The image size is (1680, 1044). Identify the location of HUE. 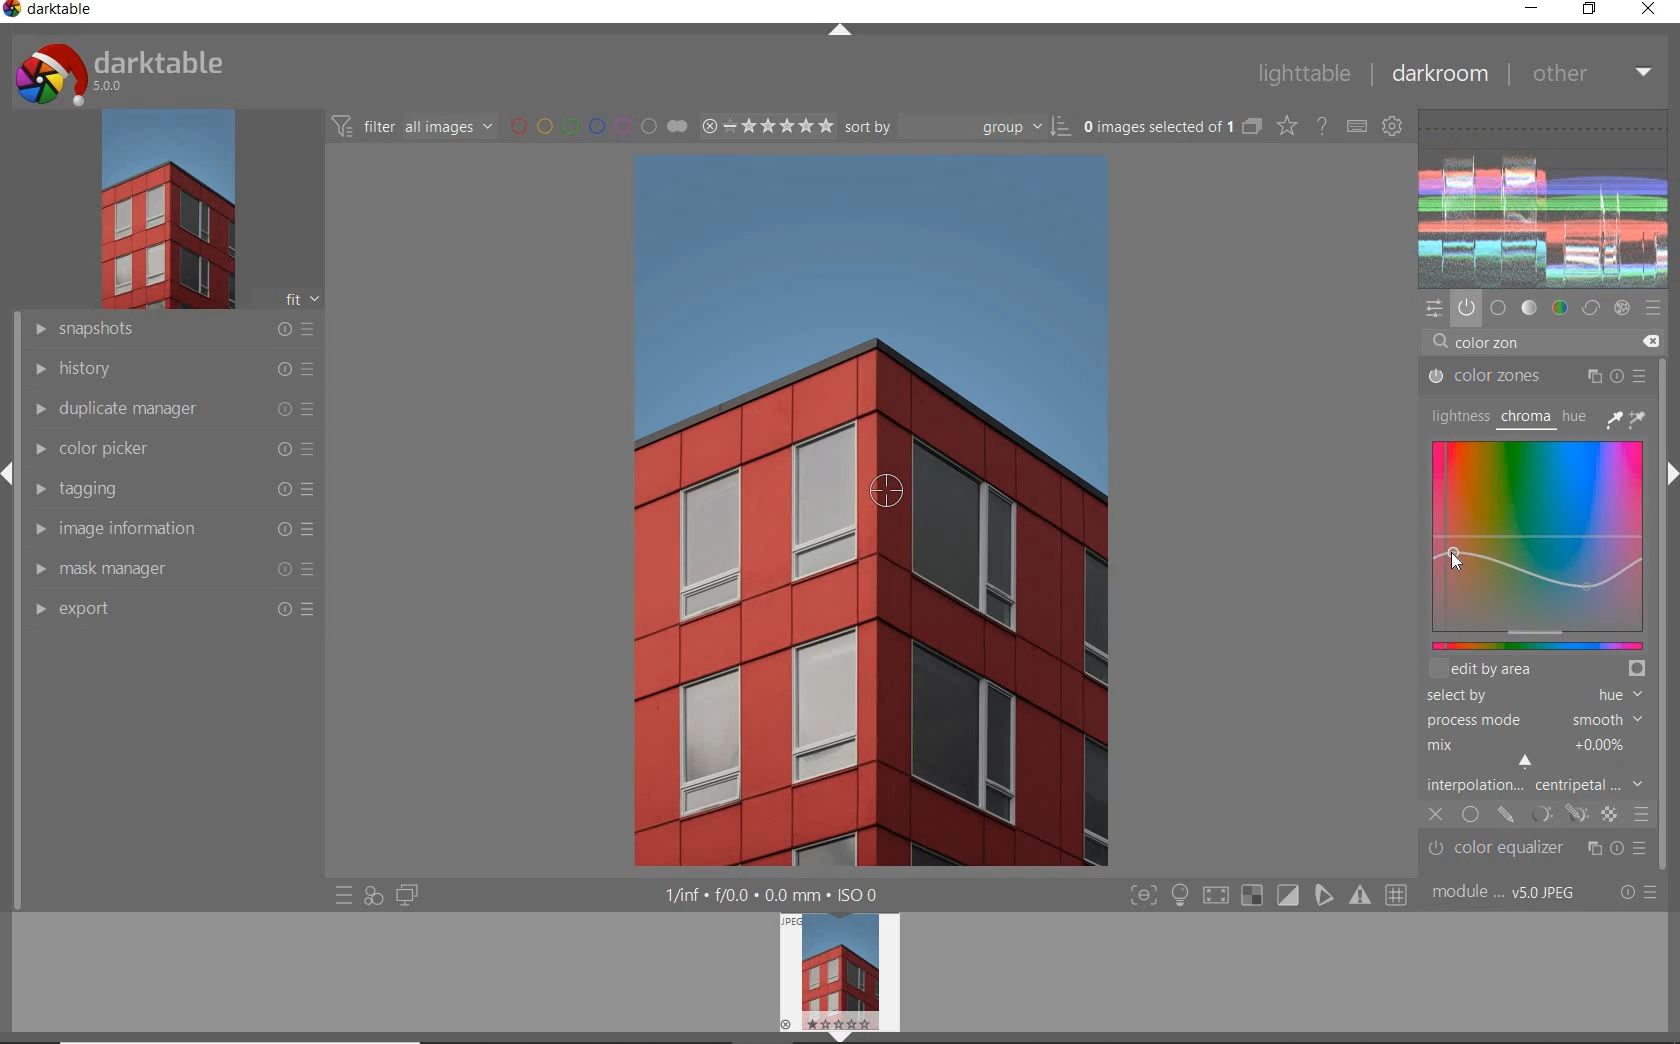
(1572, 415).